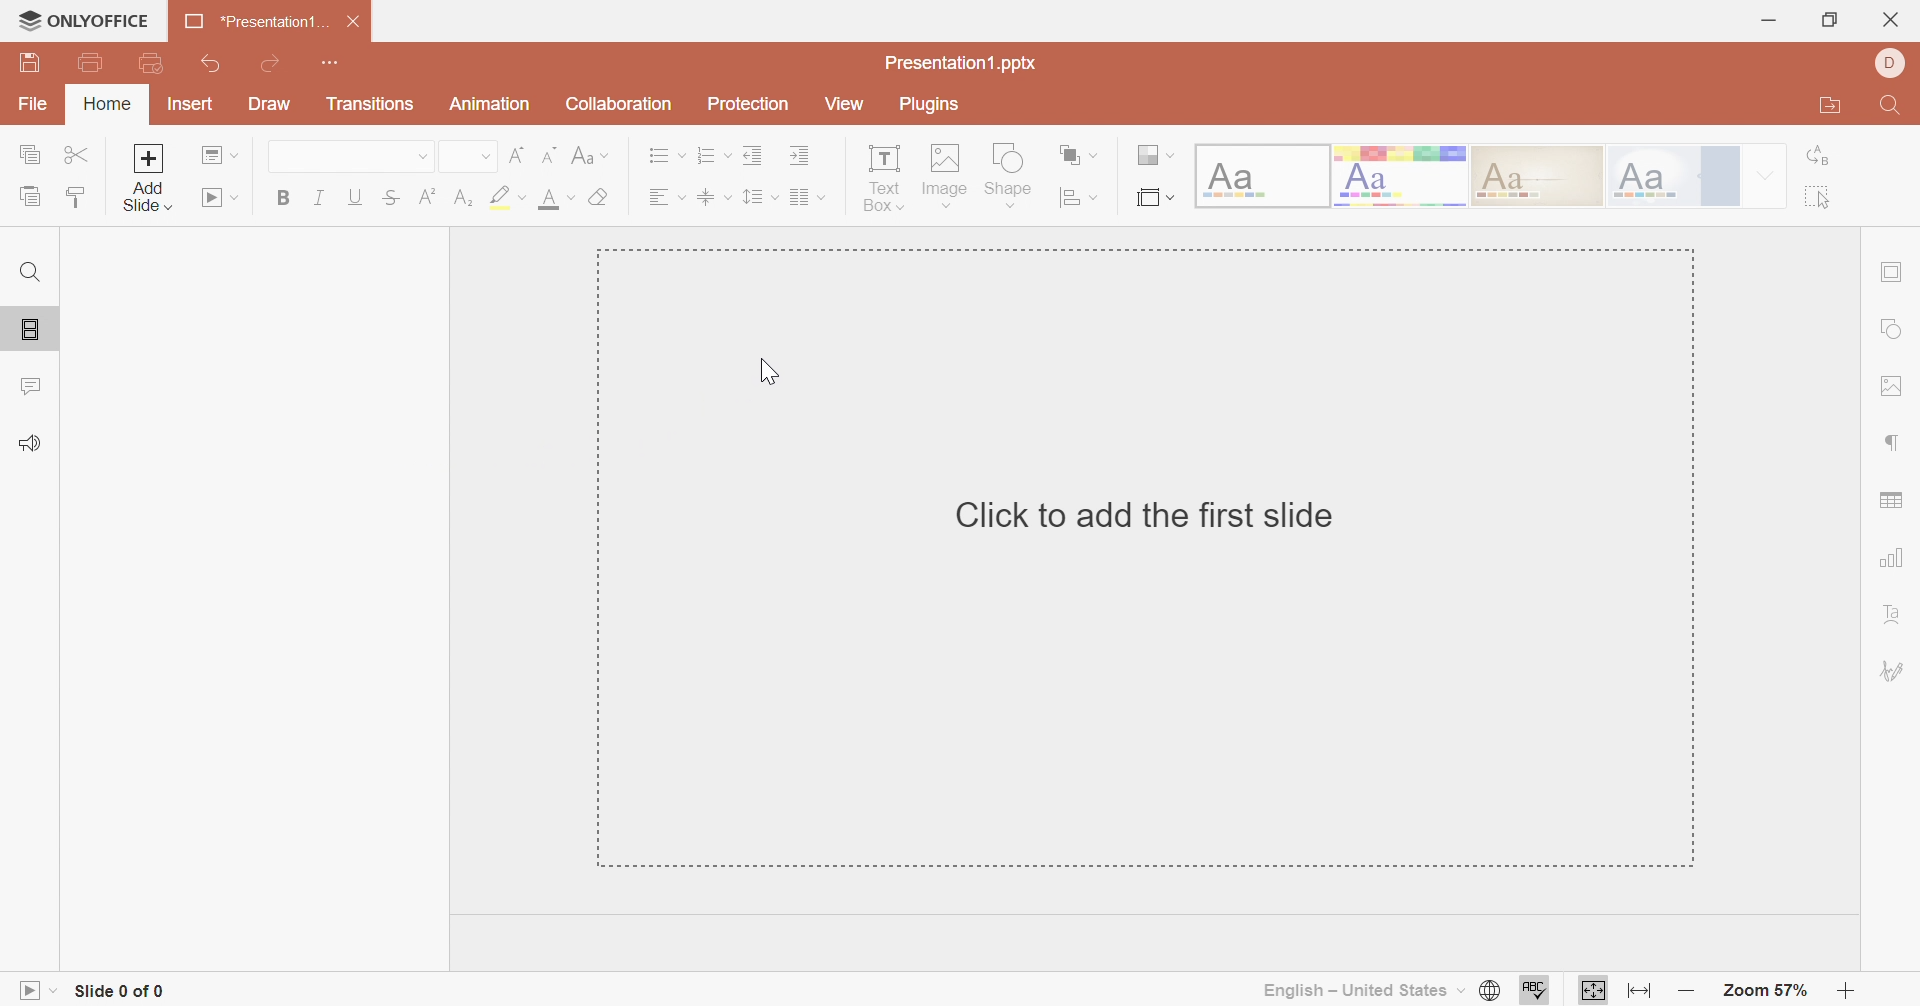 The height and width of the screenshot is (1006, 1920). I want to click on Basic, so click(1401, 175).